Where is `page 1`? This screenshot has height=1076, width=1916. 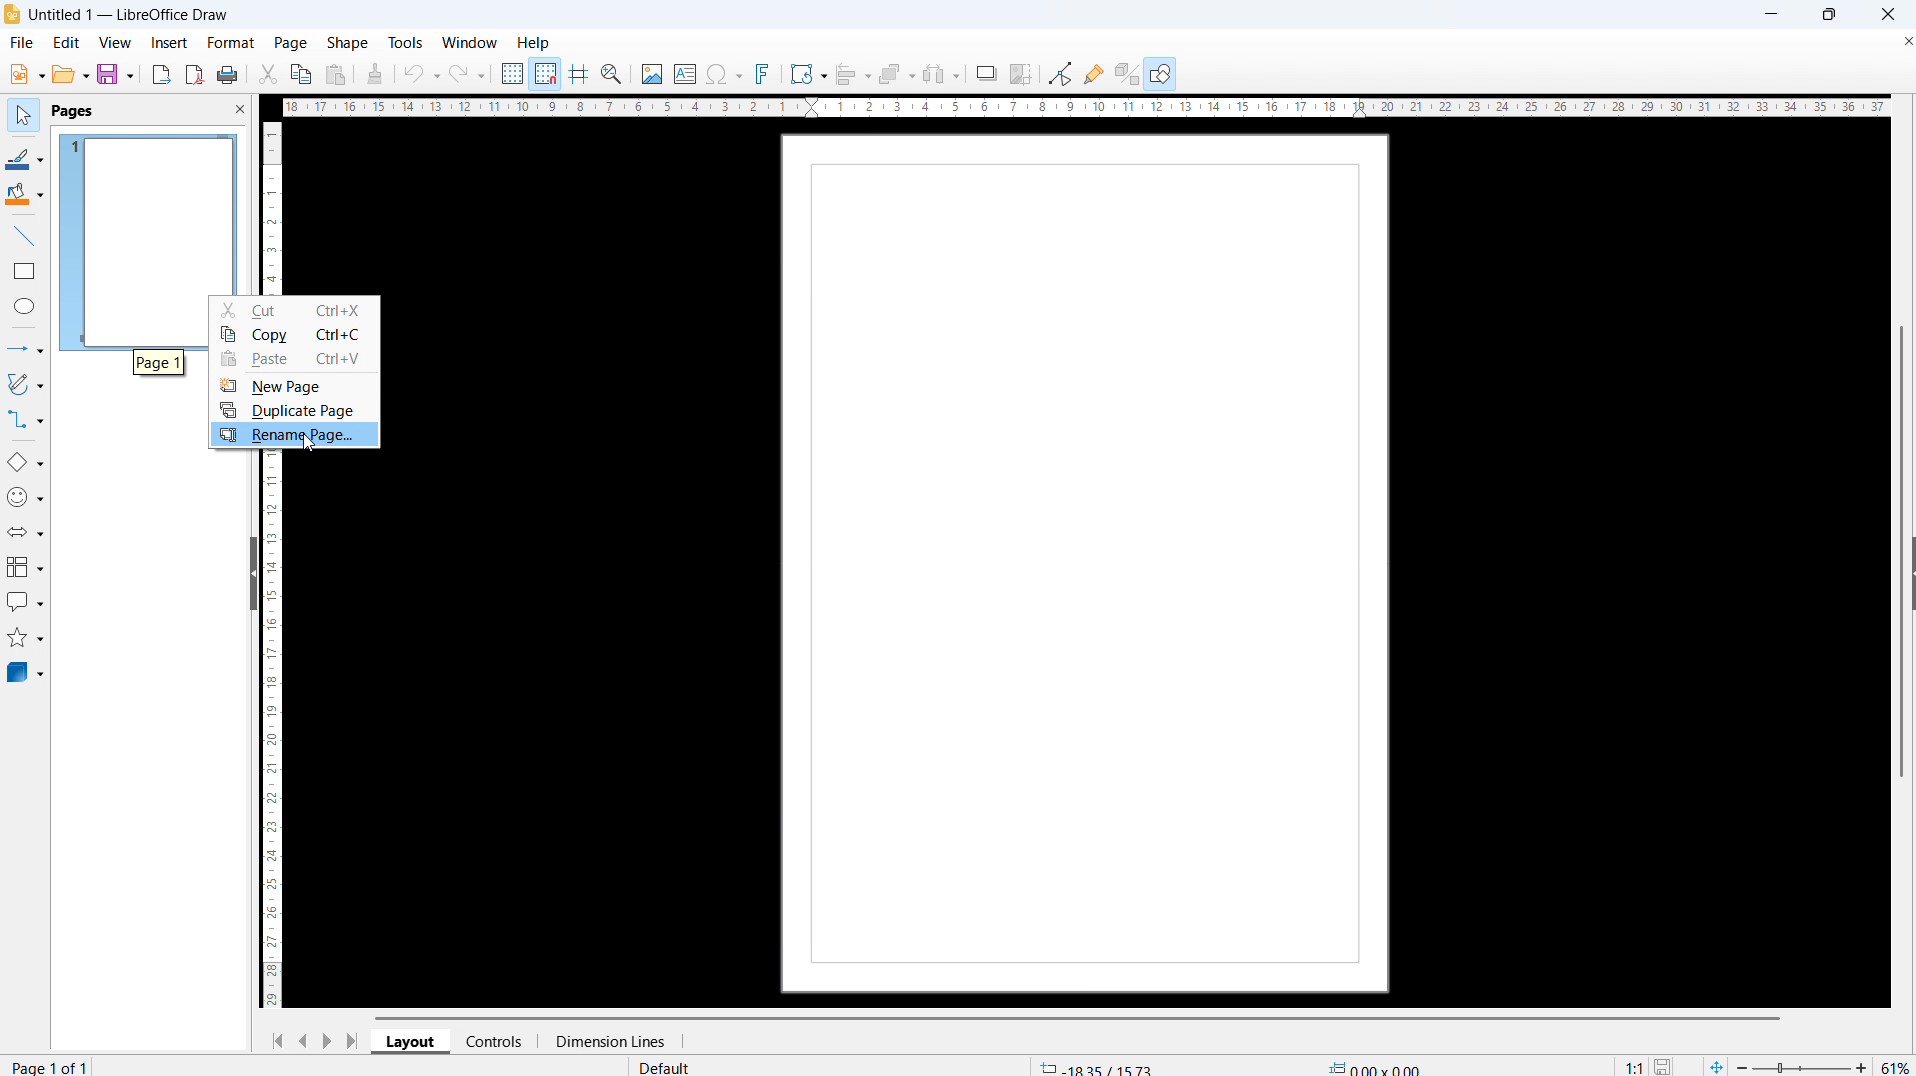 page 1 is located at coordinates (158, 362).